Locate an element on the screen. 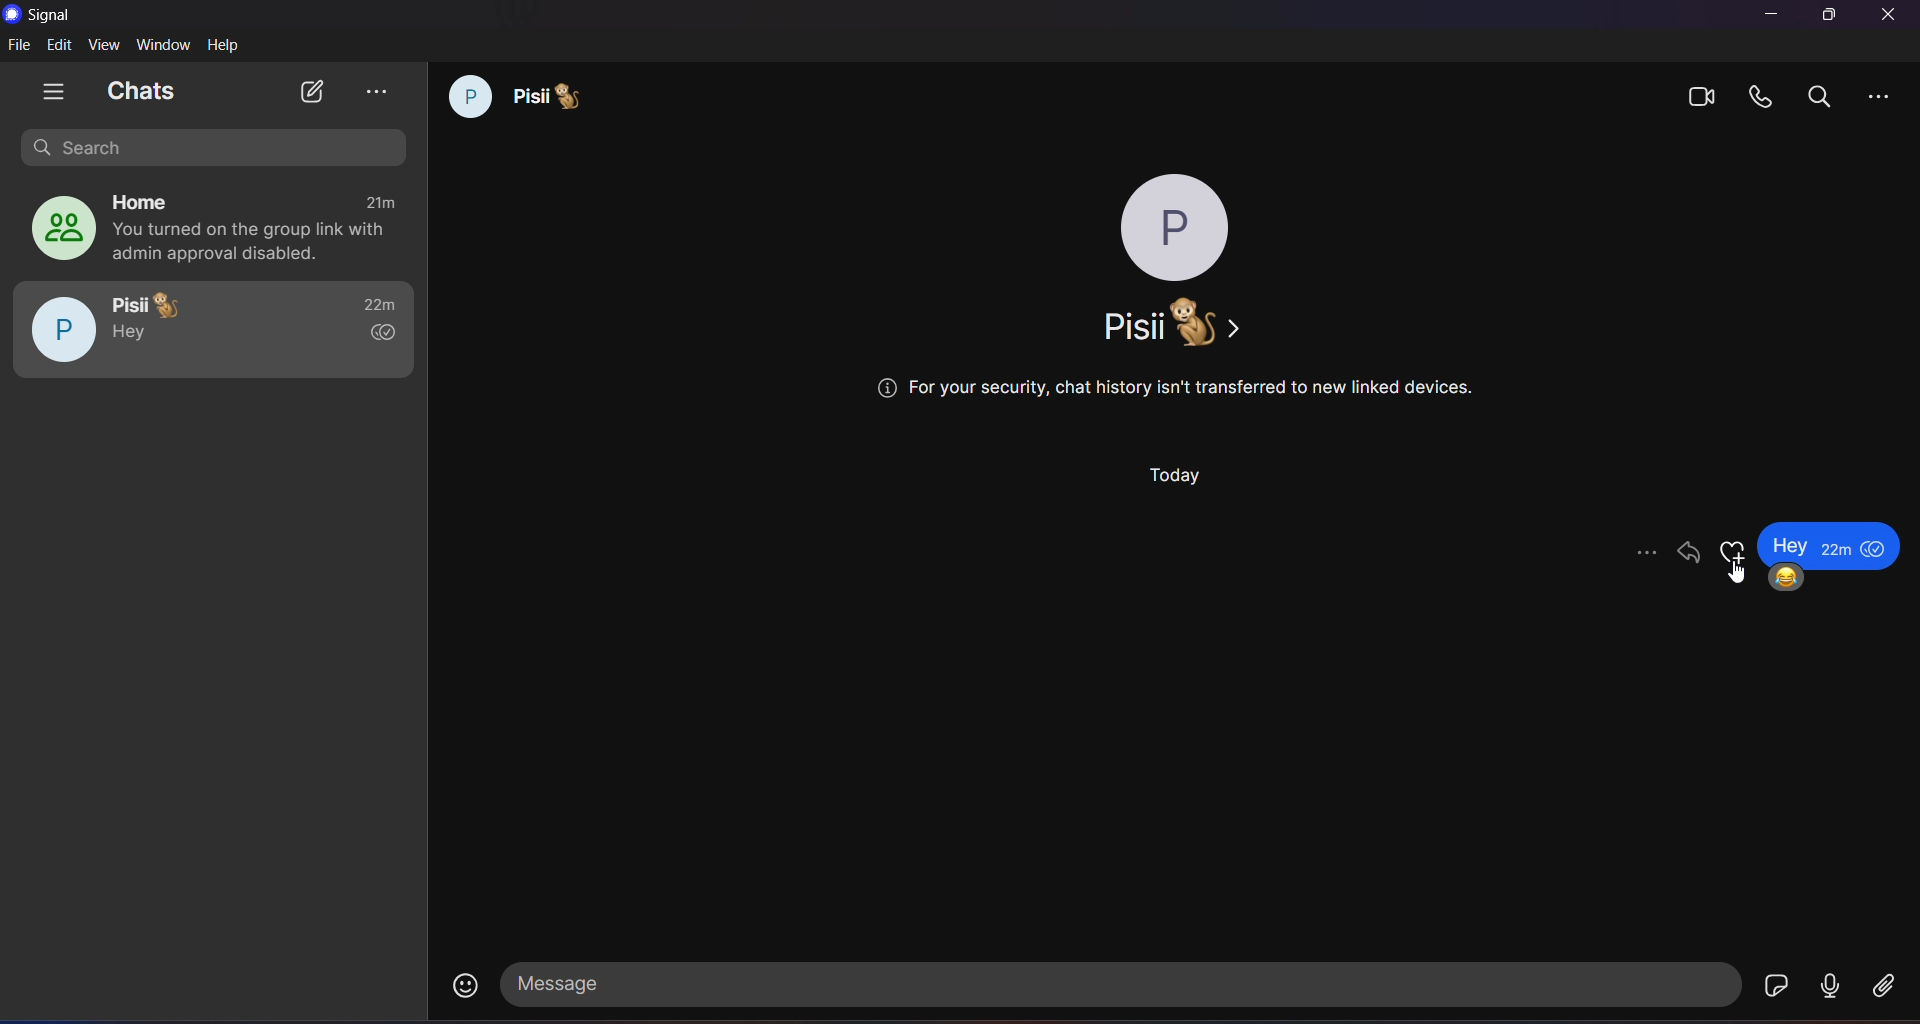  view is located at coordinates (105, 45).